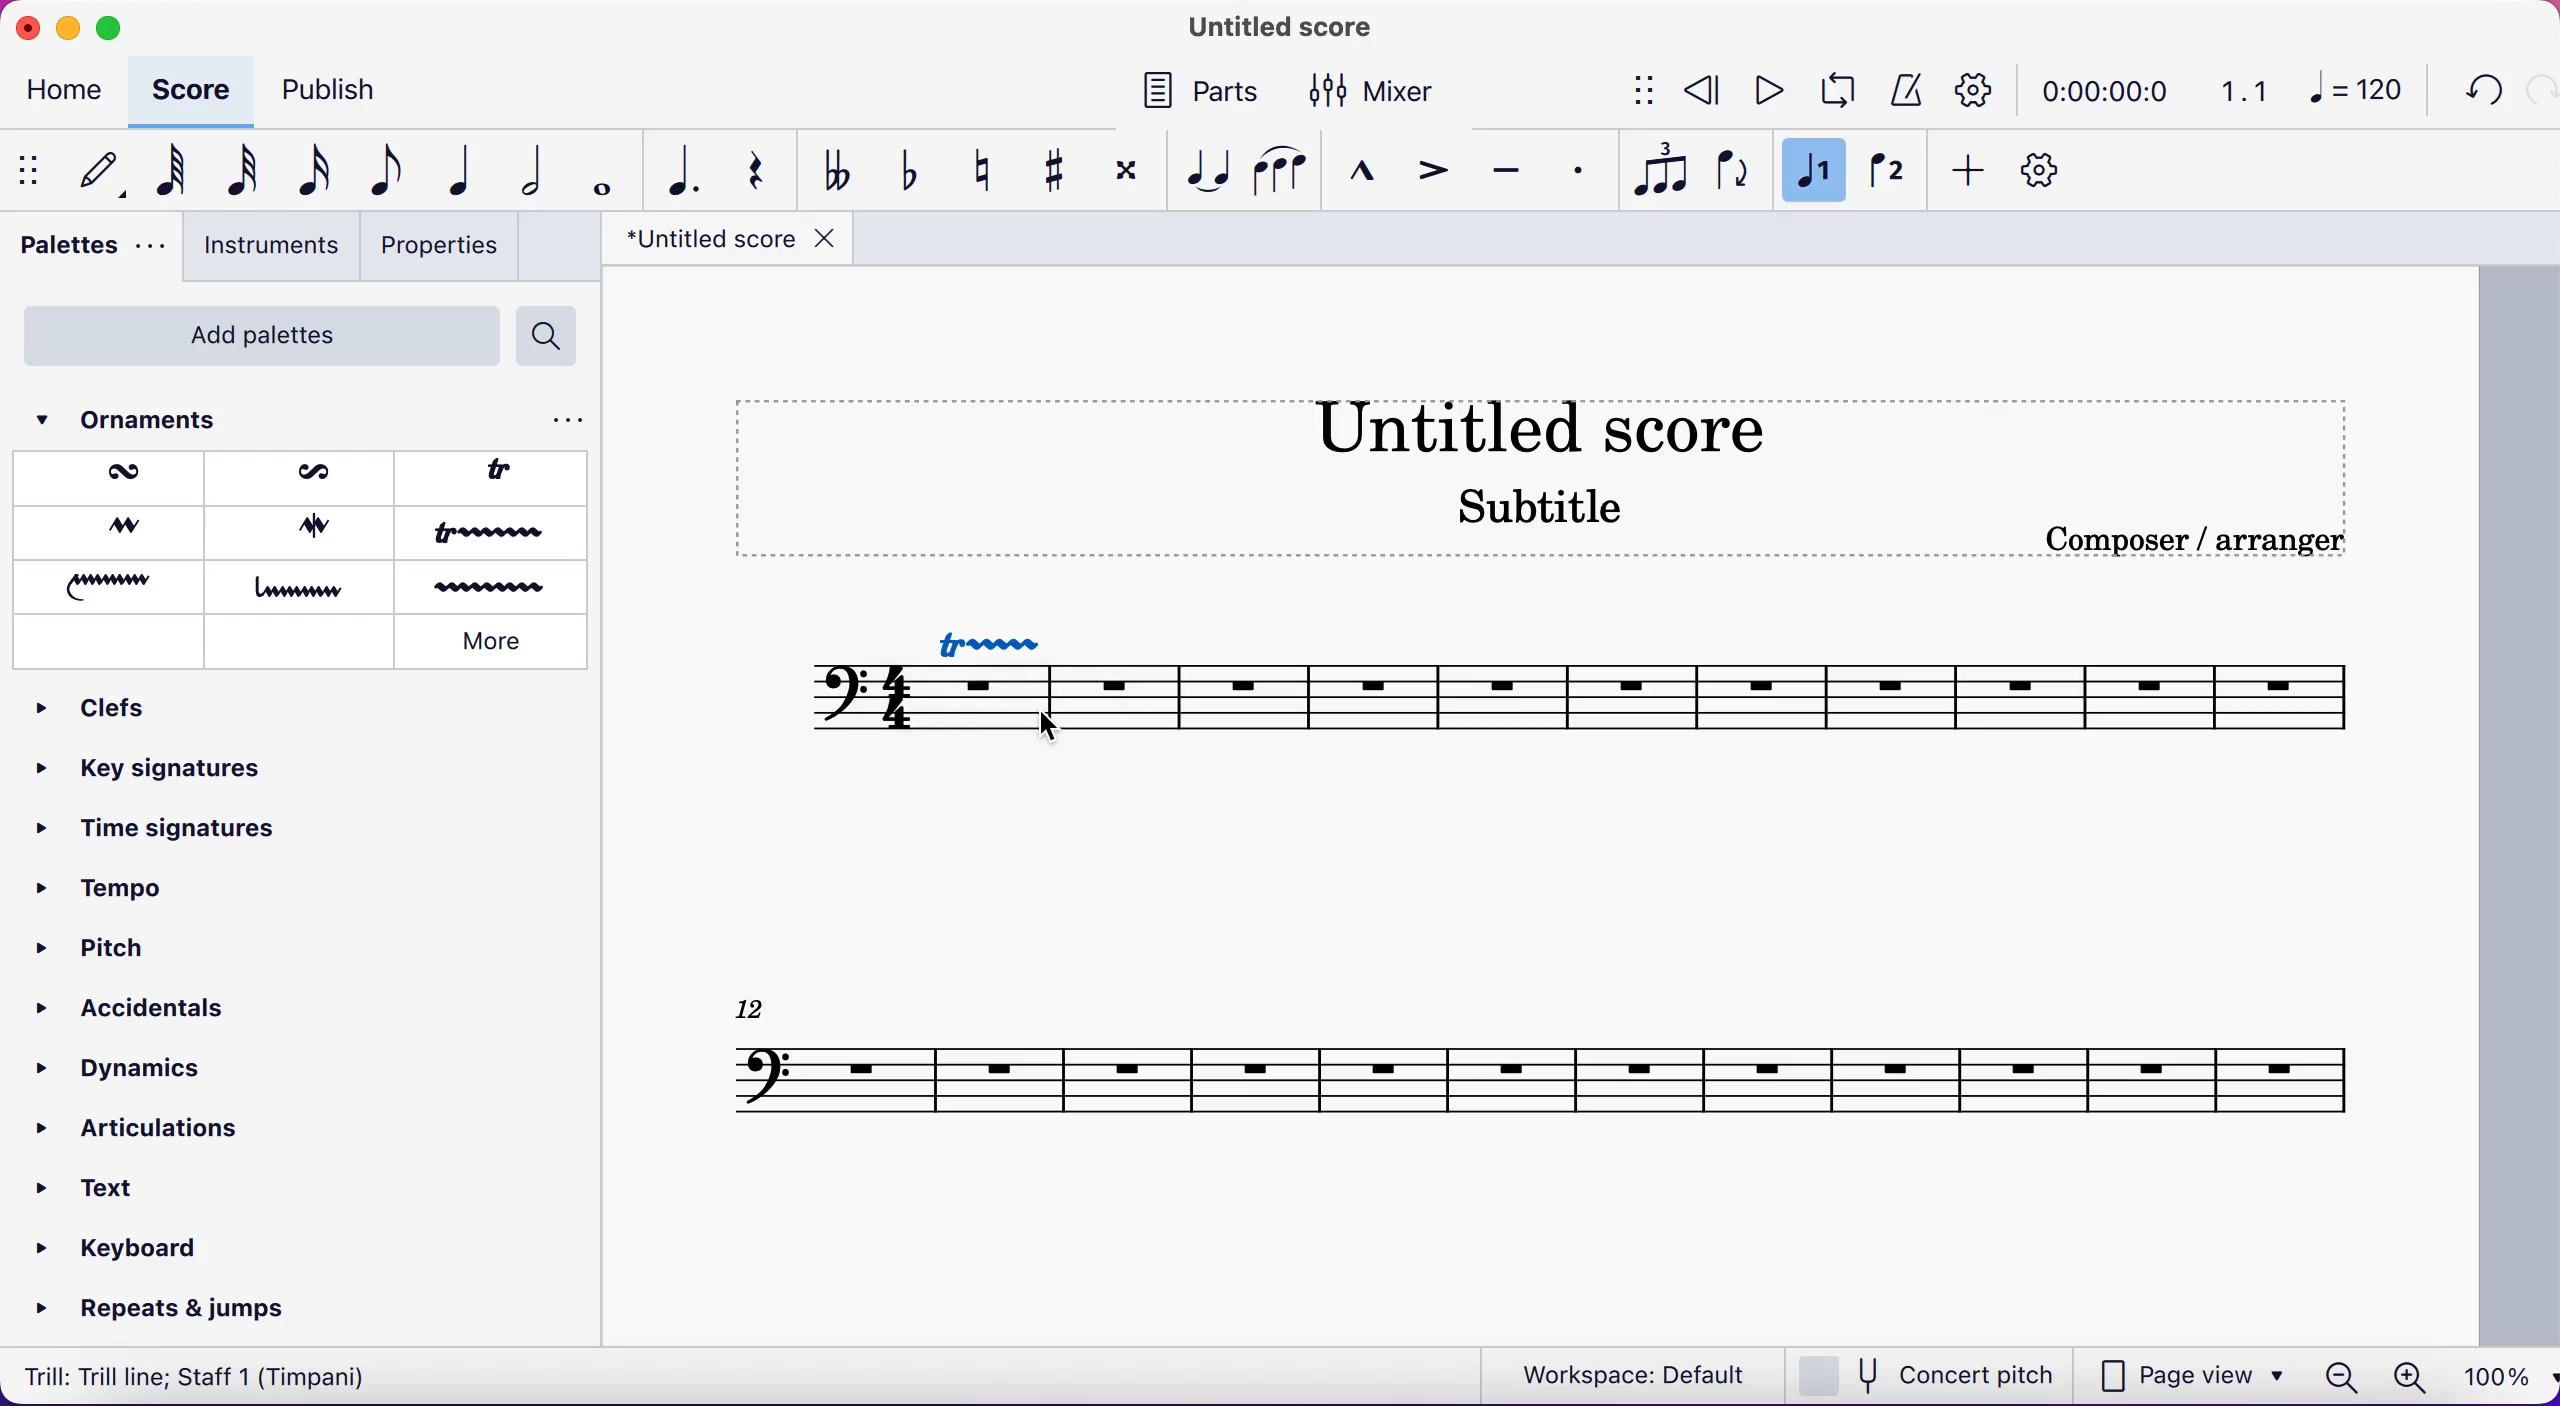  Describe the element at coordinates (125, 1247) in the screenshot. I see `keyboard` at that location.